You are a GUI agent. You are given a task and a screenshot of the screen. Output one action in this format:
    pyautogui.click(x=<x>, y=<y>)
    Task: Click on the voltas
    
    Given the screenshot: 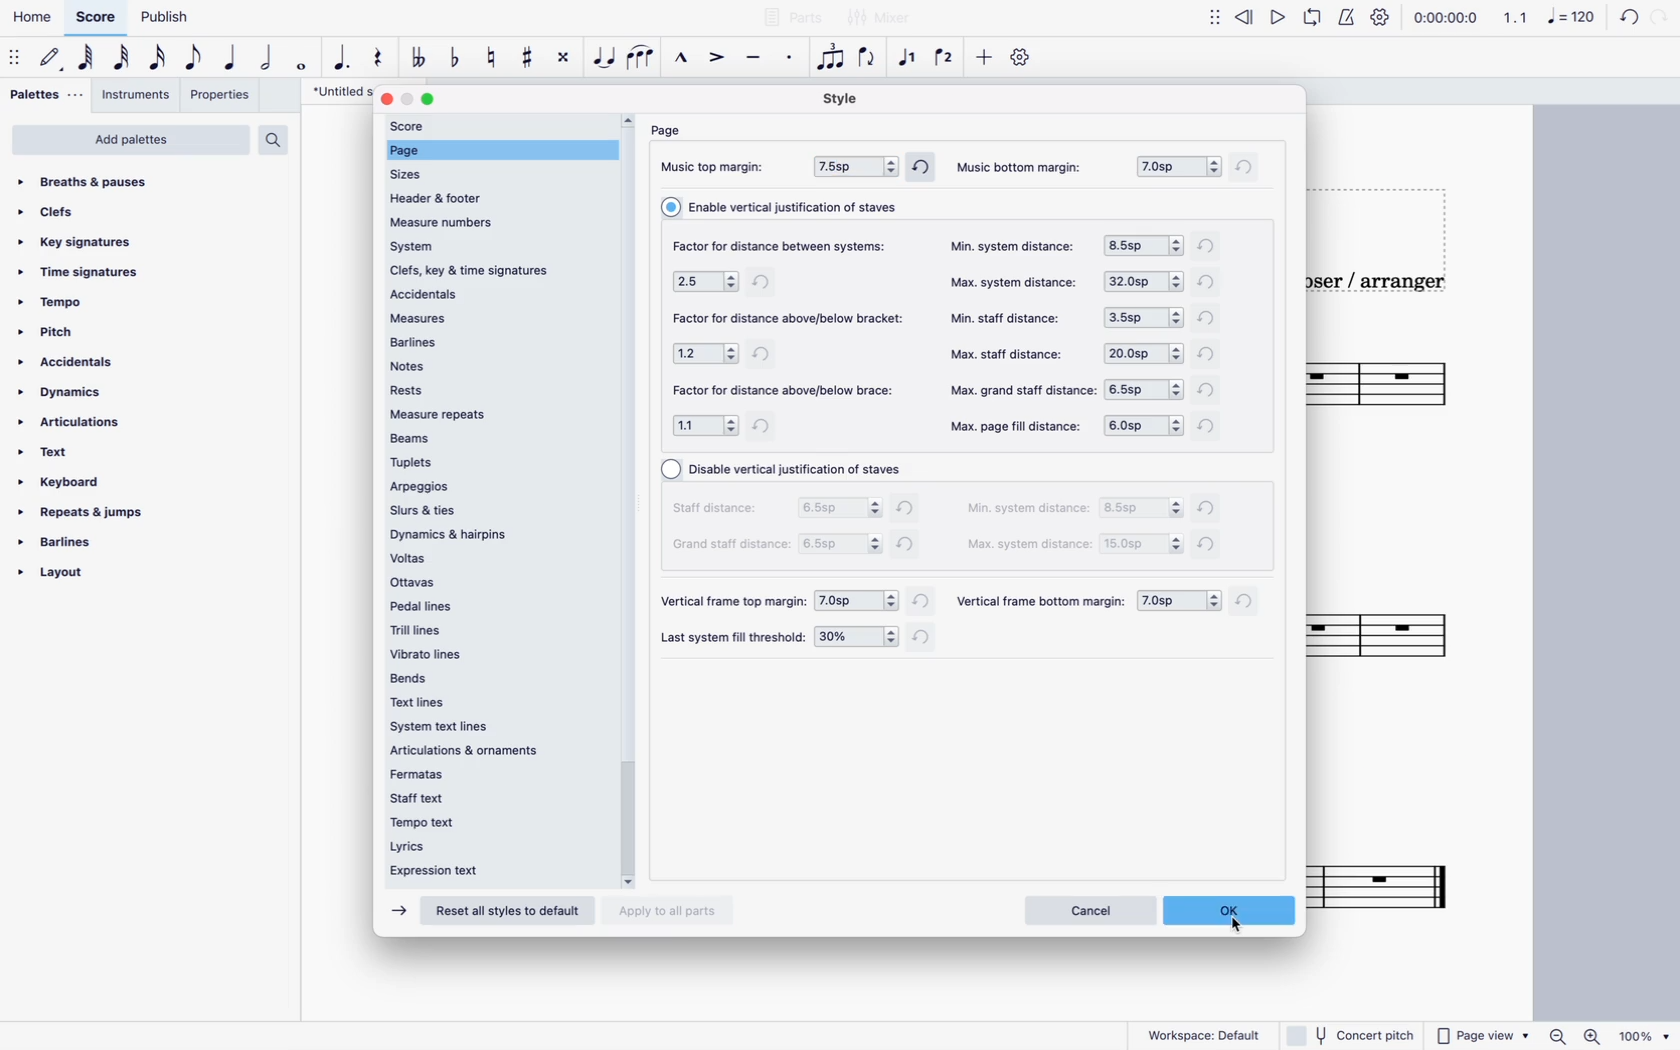 What is the action you would take?
    pyautogui.click(x=497, y=558)
    